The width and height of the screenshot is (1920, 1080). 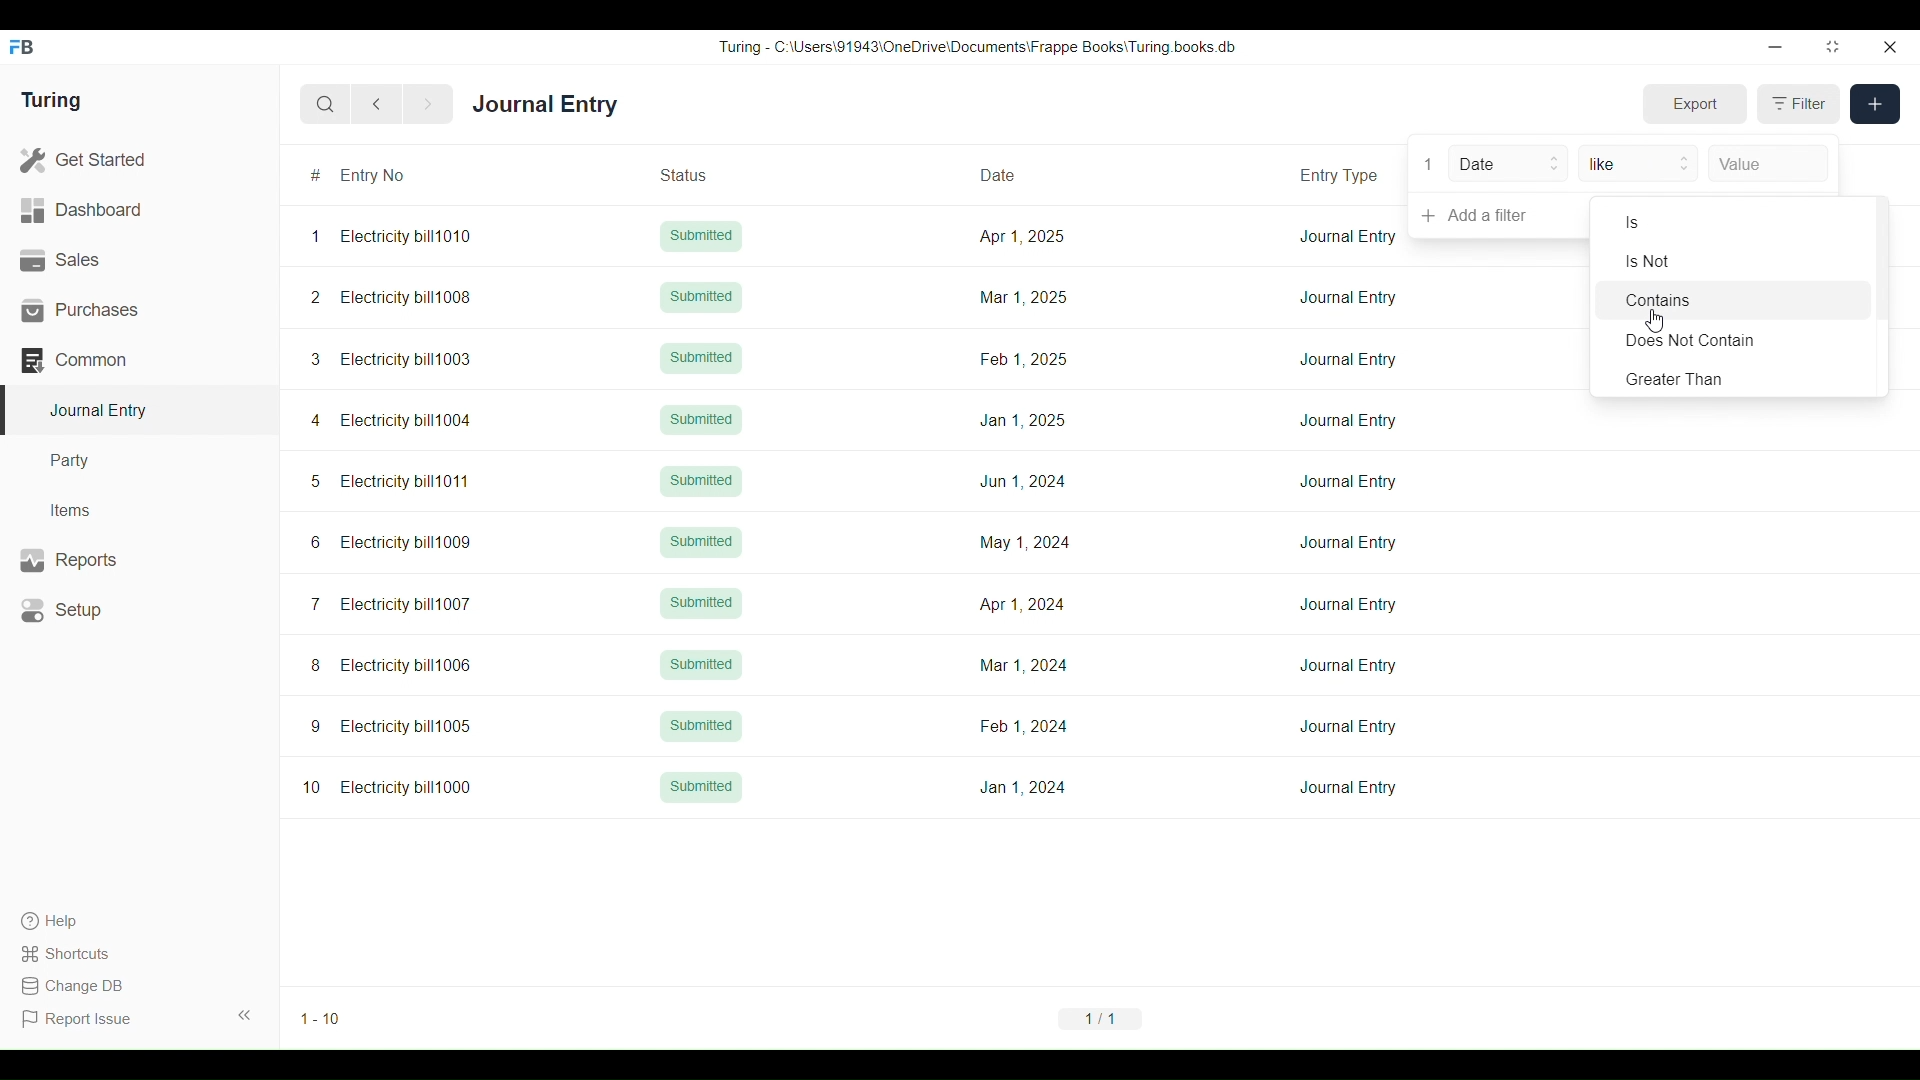 What do you see at coordinates (77, 954) in the screenshot?
I see `Shortcuts` at bounding box center [77, 954].